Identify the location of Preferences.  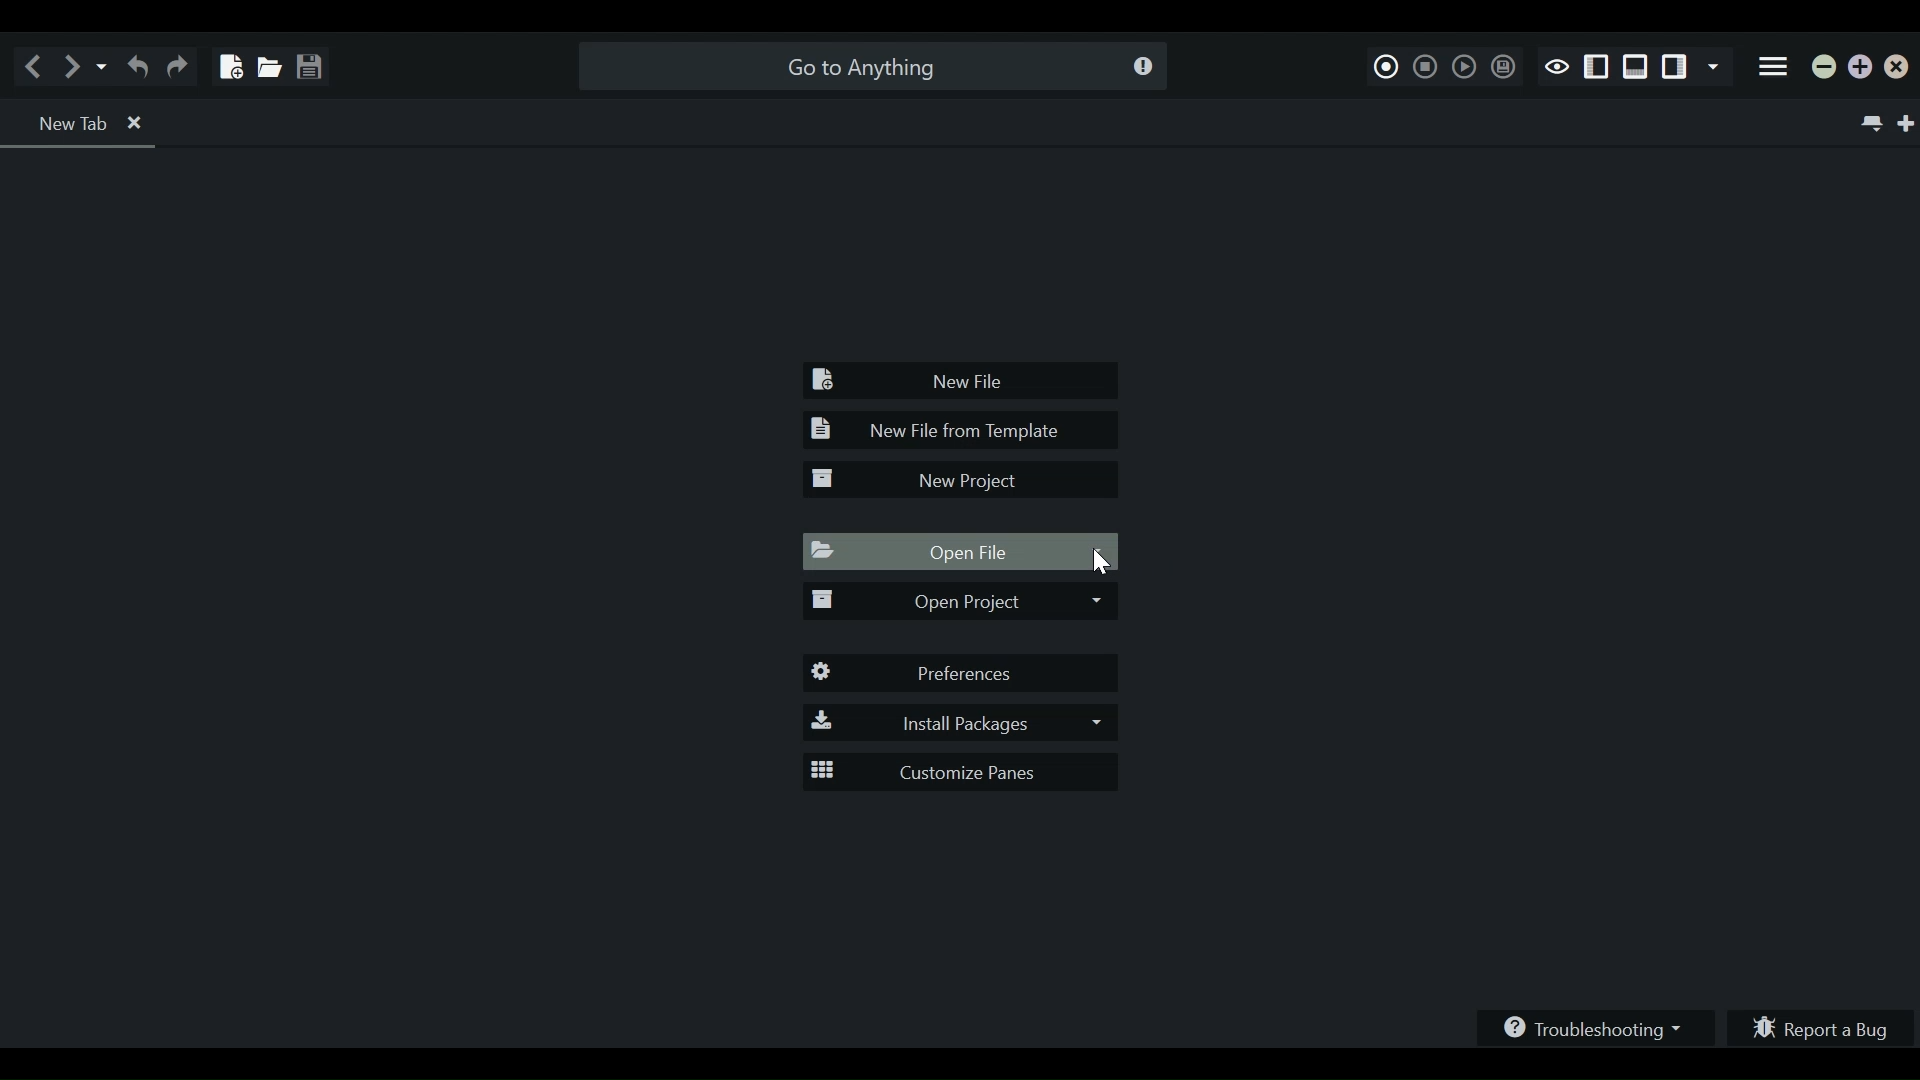
(962, 674).